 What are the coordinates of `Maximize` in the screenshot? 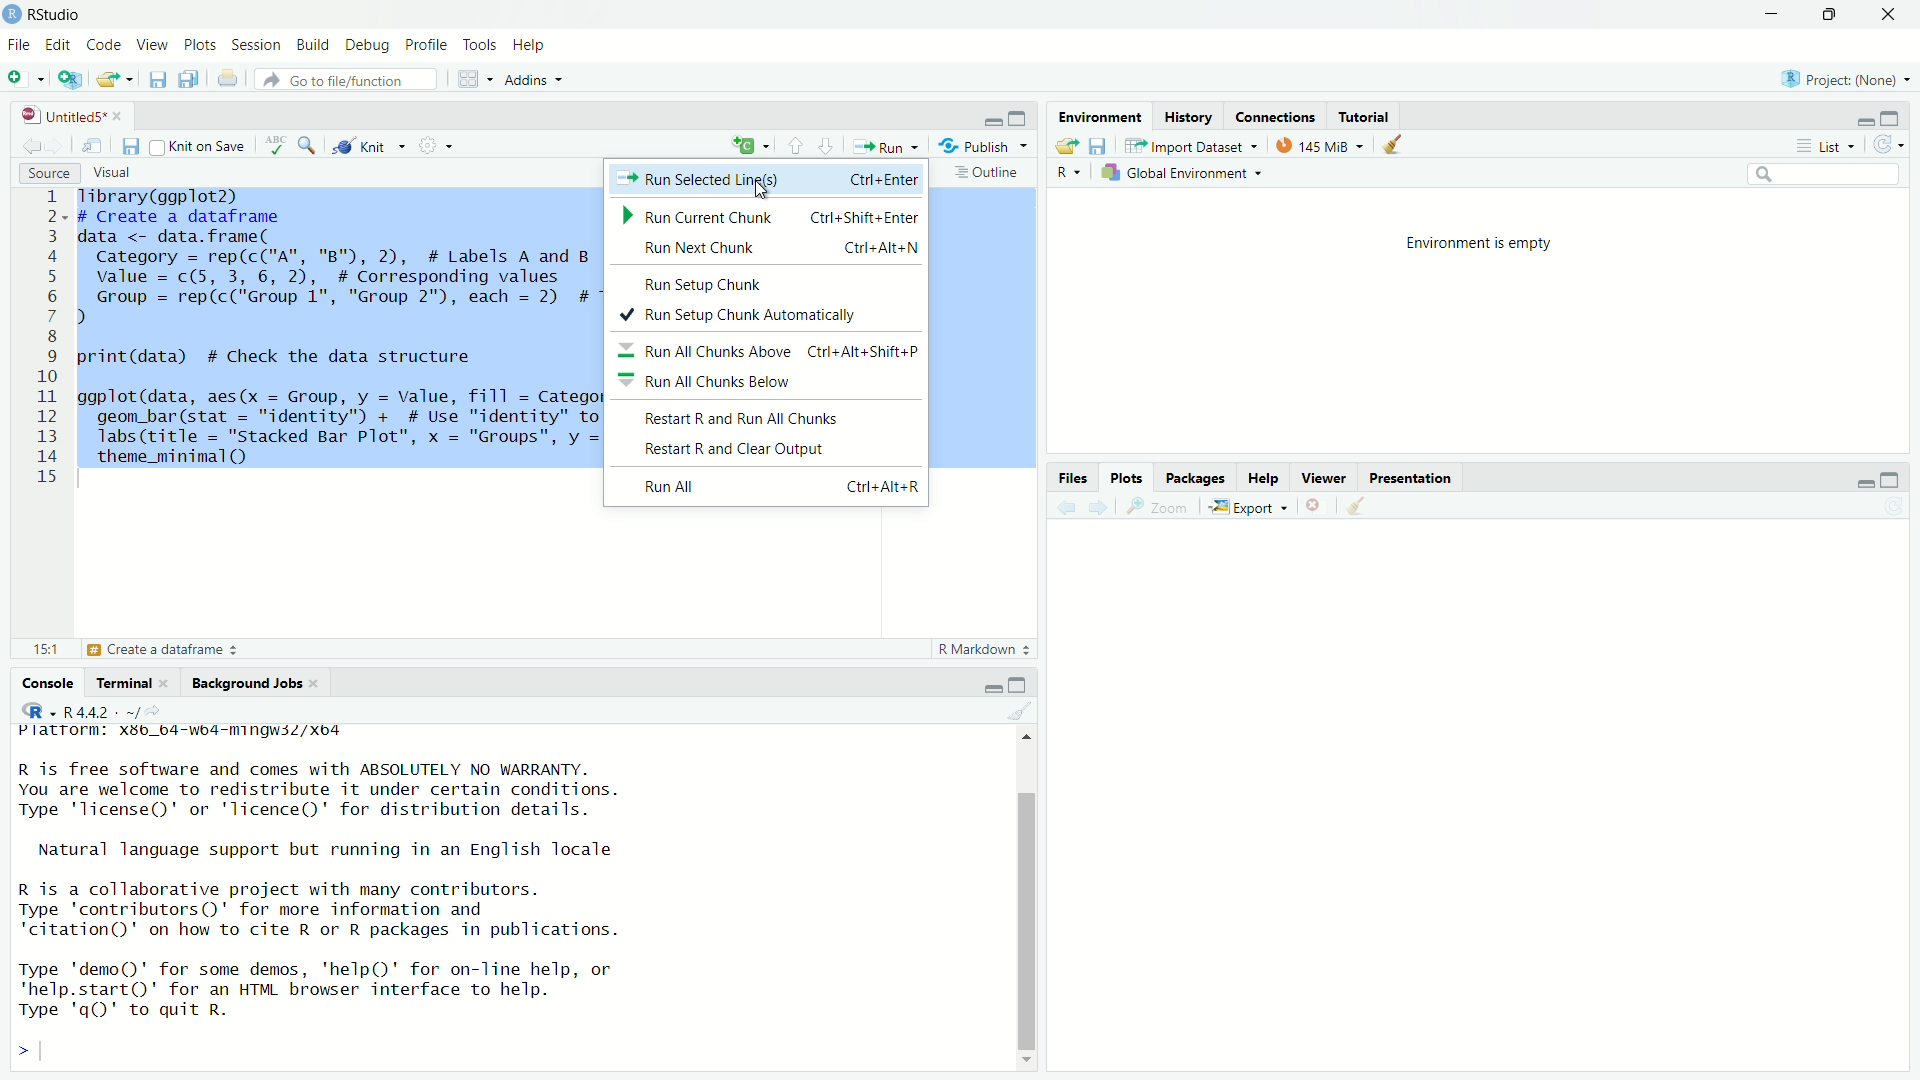 It's located at (1897, 479).